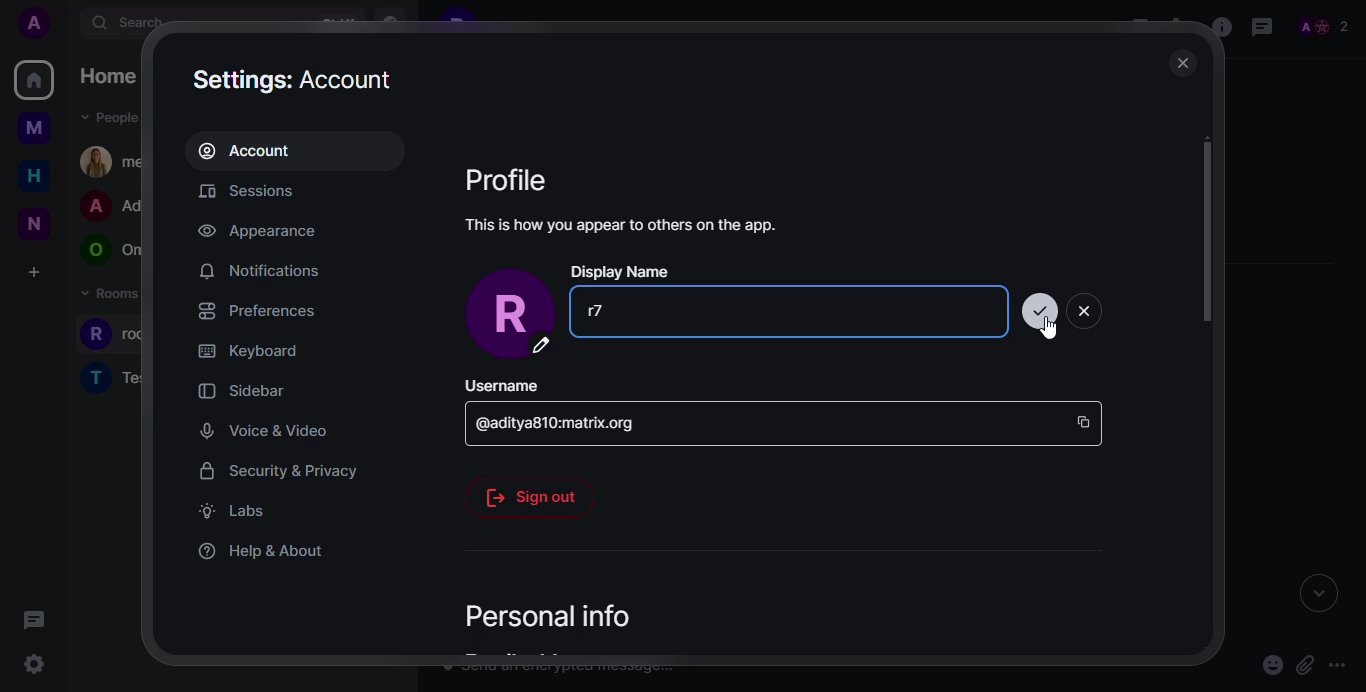 This screenshot has width=1366, height=692. What do you see at coordinates (1084, 310) in the screenshot?
I see `close` at bounding box center [1084, 310].